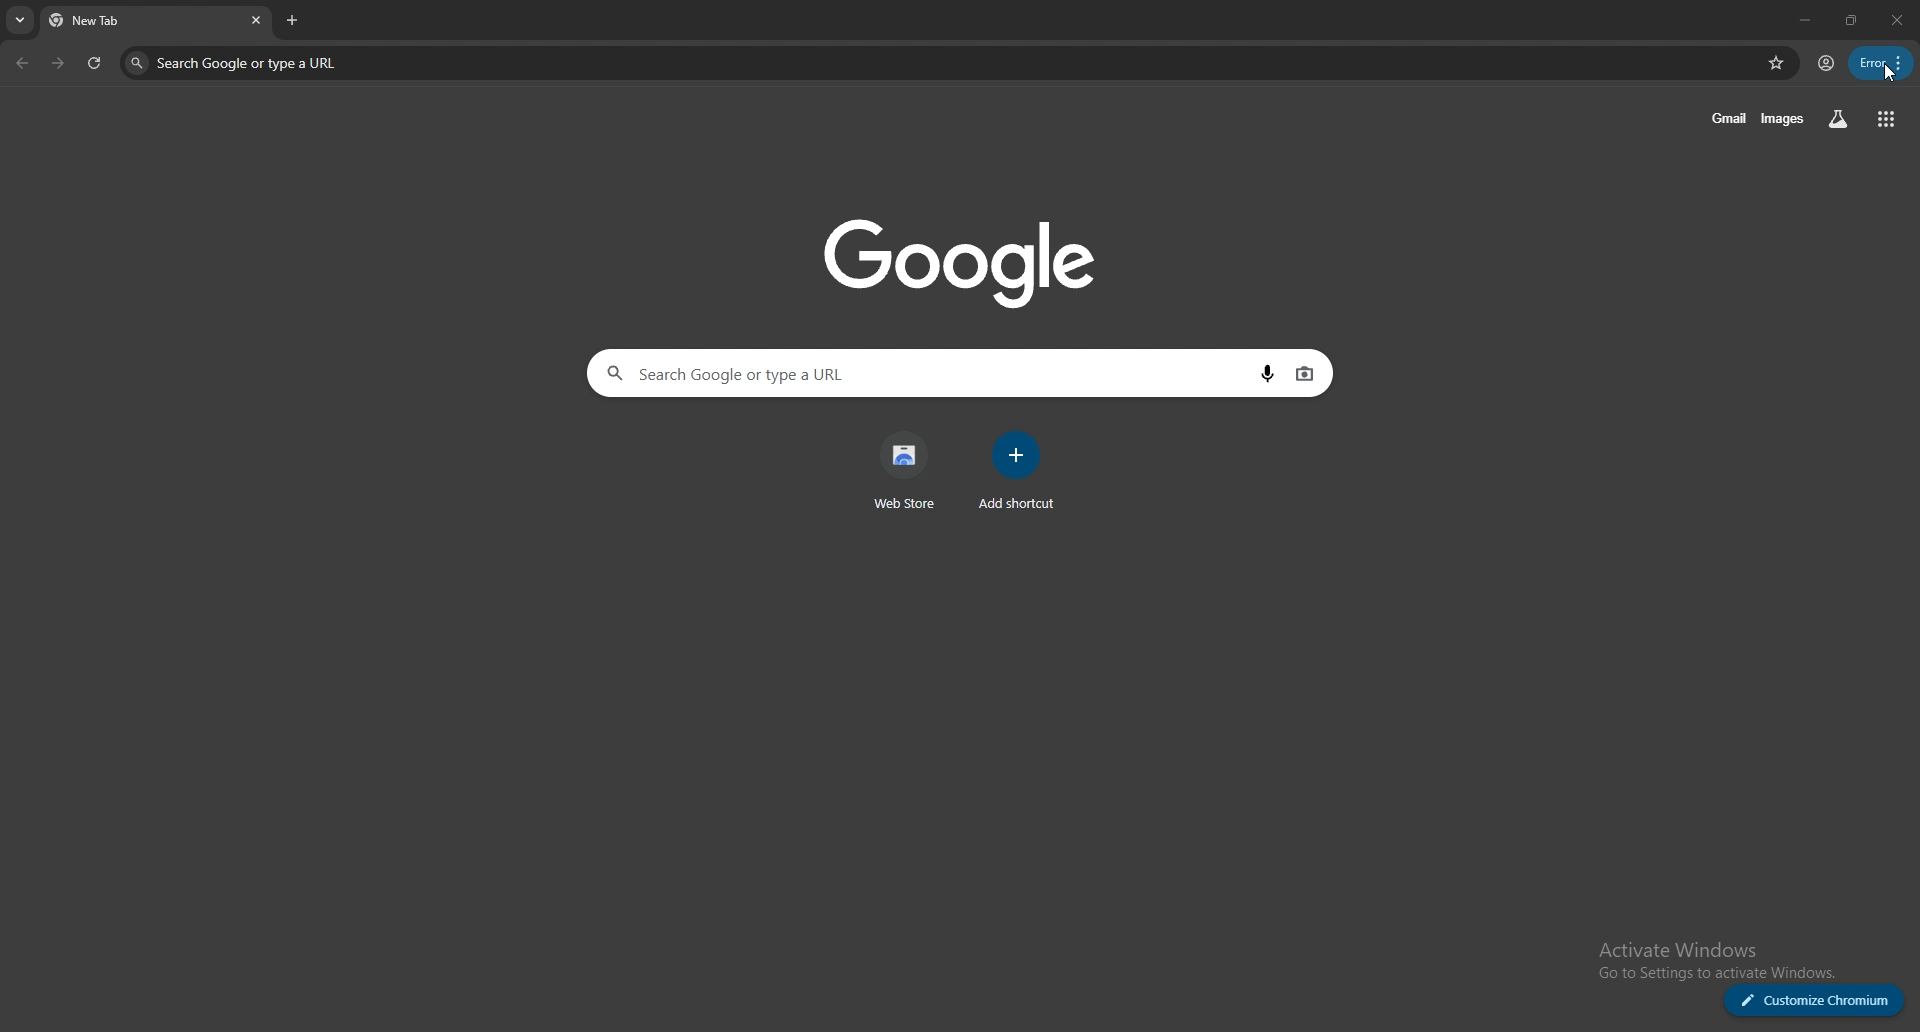 This screenshot has height=1032, width=1920. What do you see at coordinates (910, 375) in the screenshot?
I see `search bar` at bounding box center [910, 375].